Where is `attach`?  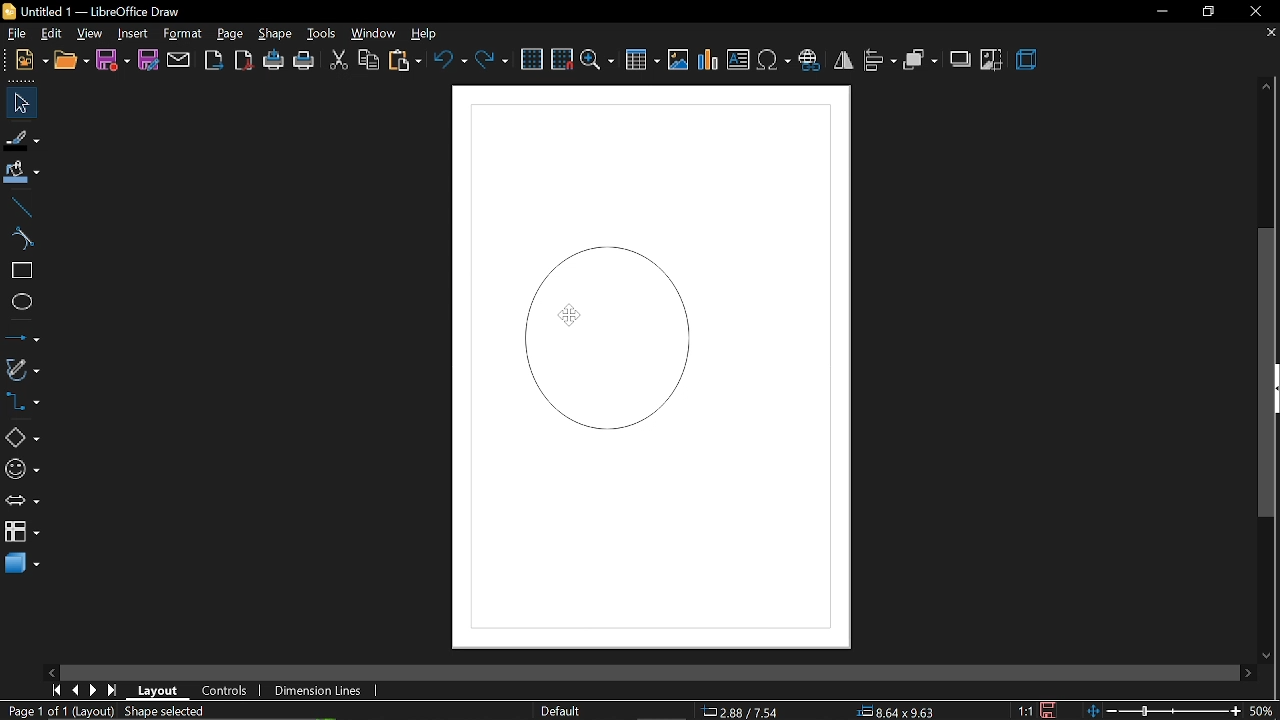 attach is located at coordinates (180, 60).